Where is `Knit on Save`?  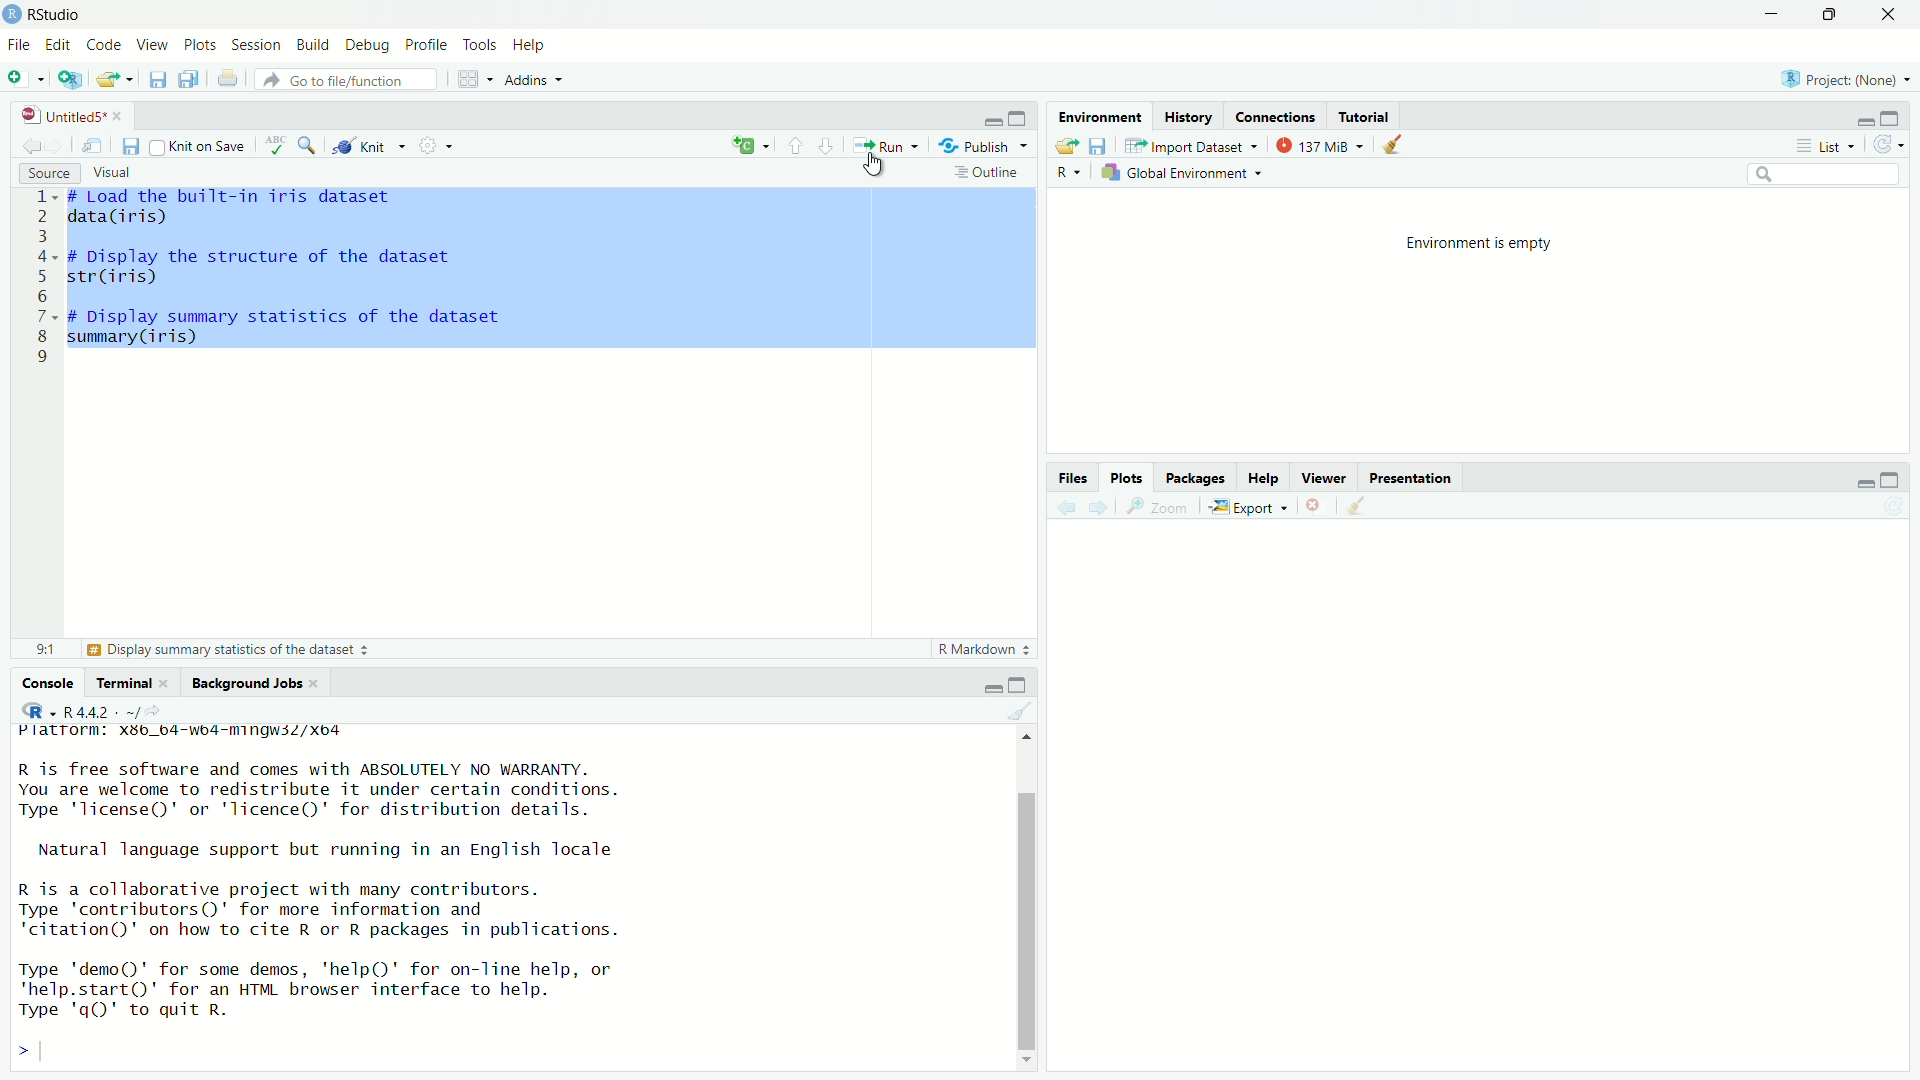 Knit on Save is located at coordinates (198, 146).